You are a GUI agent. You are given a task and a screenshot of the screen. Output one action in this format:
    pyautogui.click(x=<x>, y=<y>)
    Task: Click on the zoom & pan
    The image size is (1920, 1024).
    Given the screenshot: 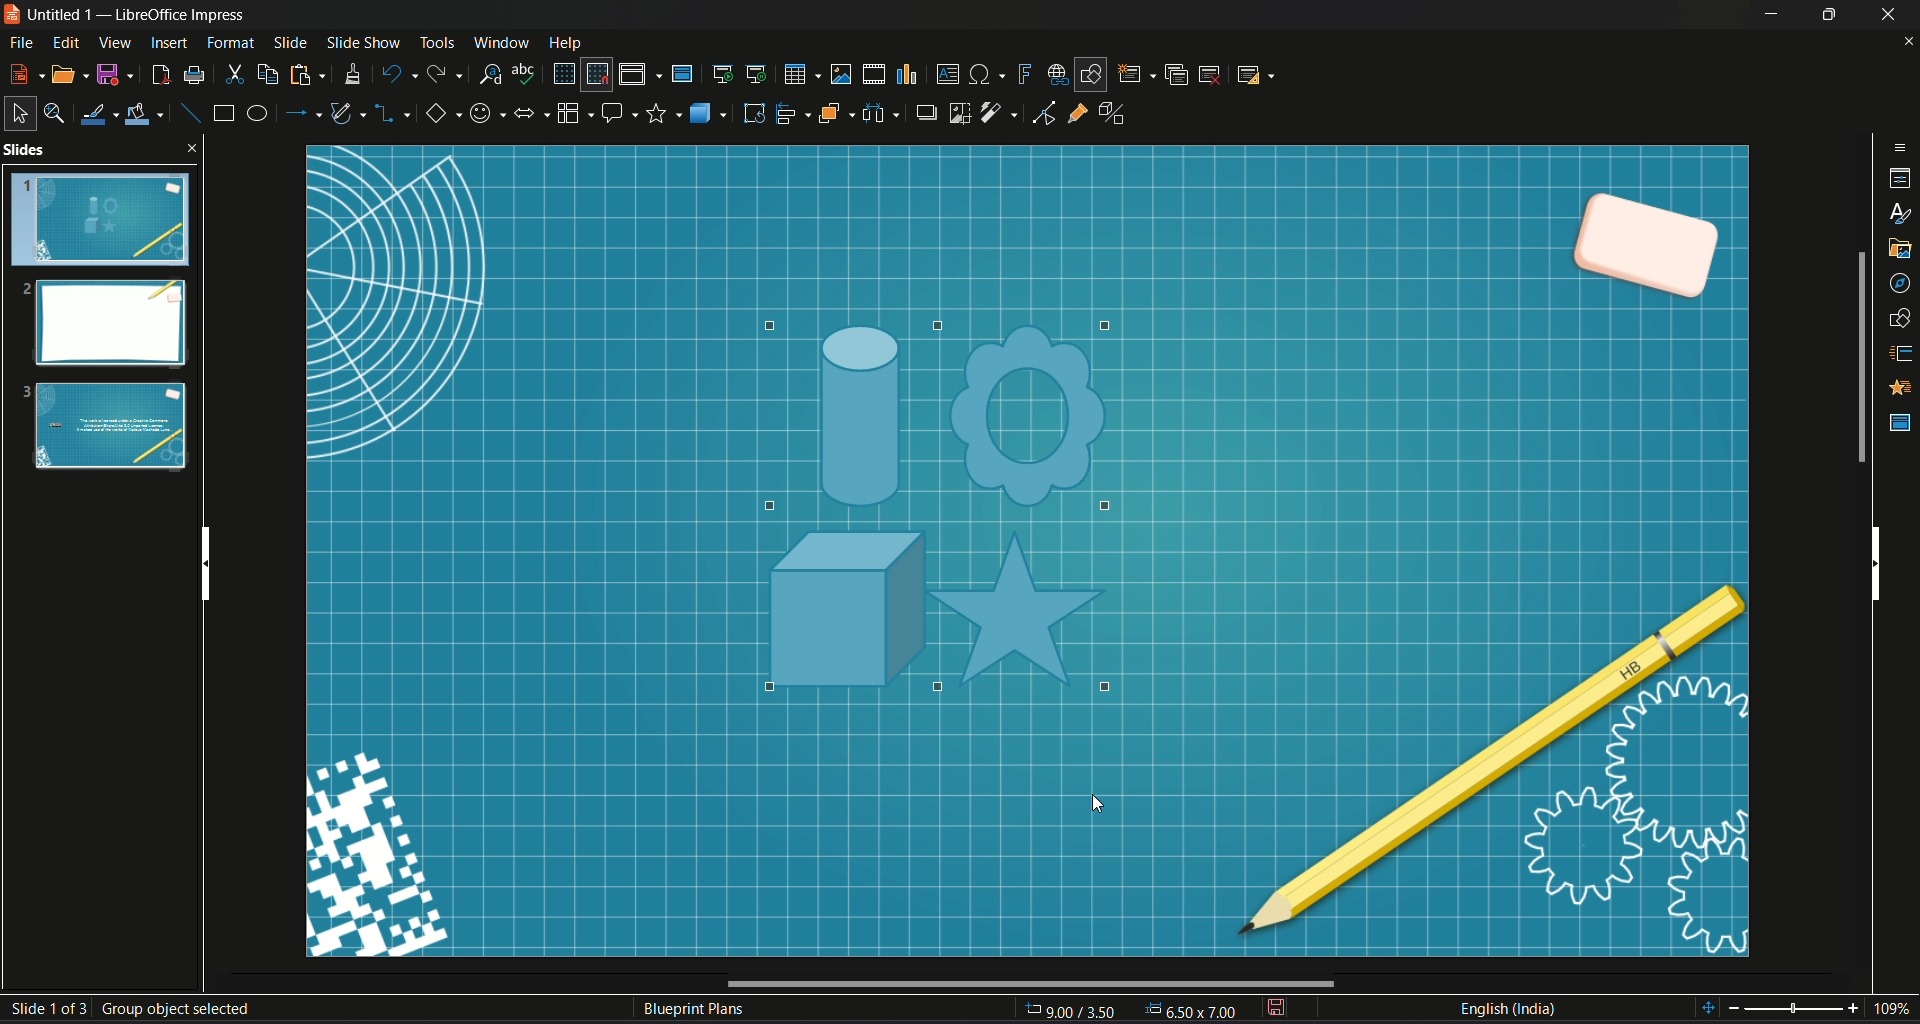 What is the action you would take?
    pyautogui.click(x=53, y=110)
    